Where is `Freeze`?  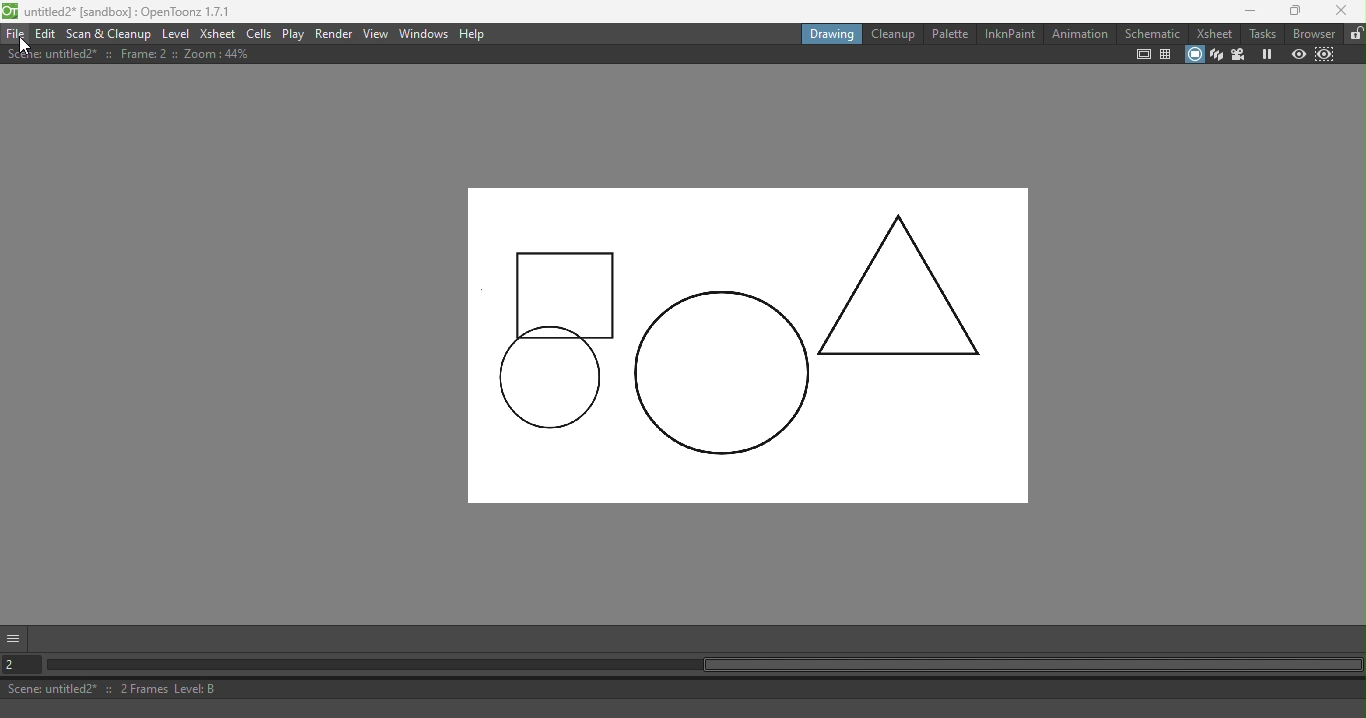 Freeze is located at coordinates (1266, 54).